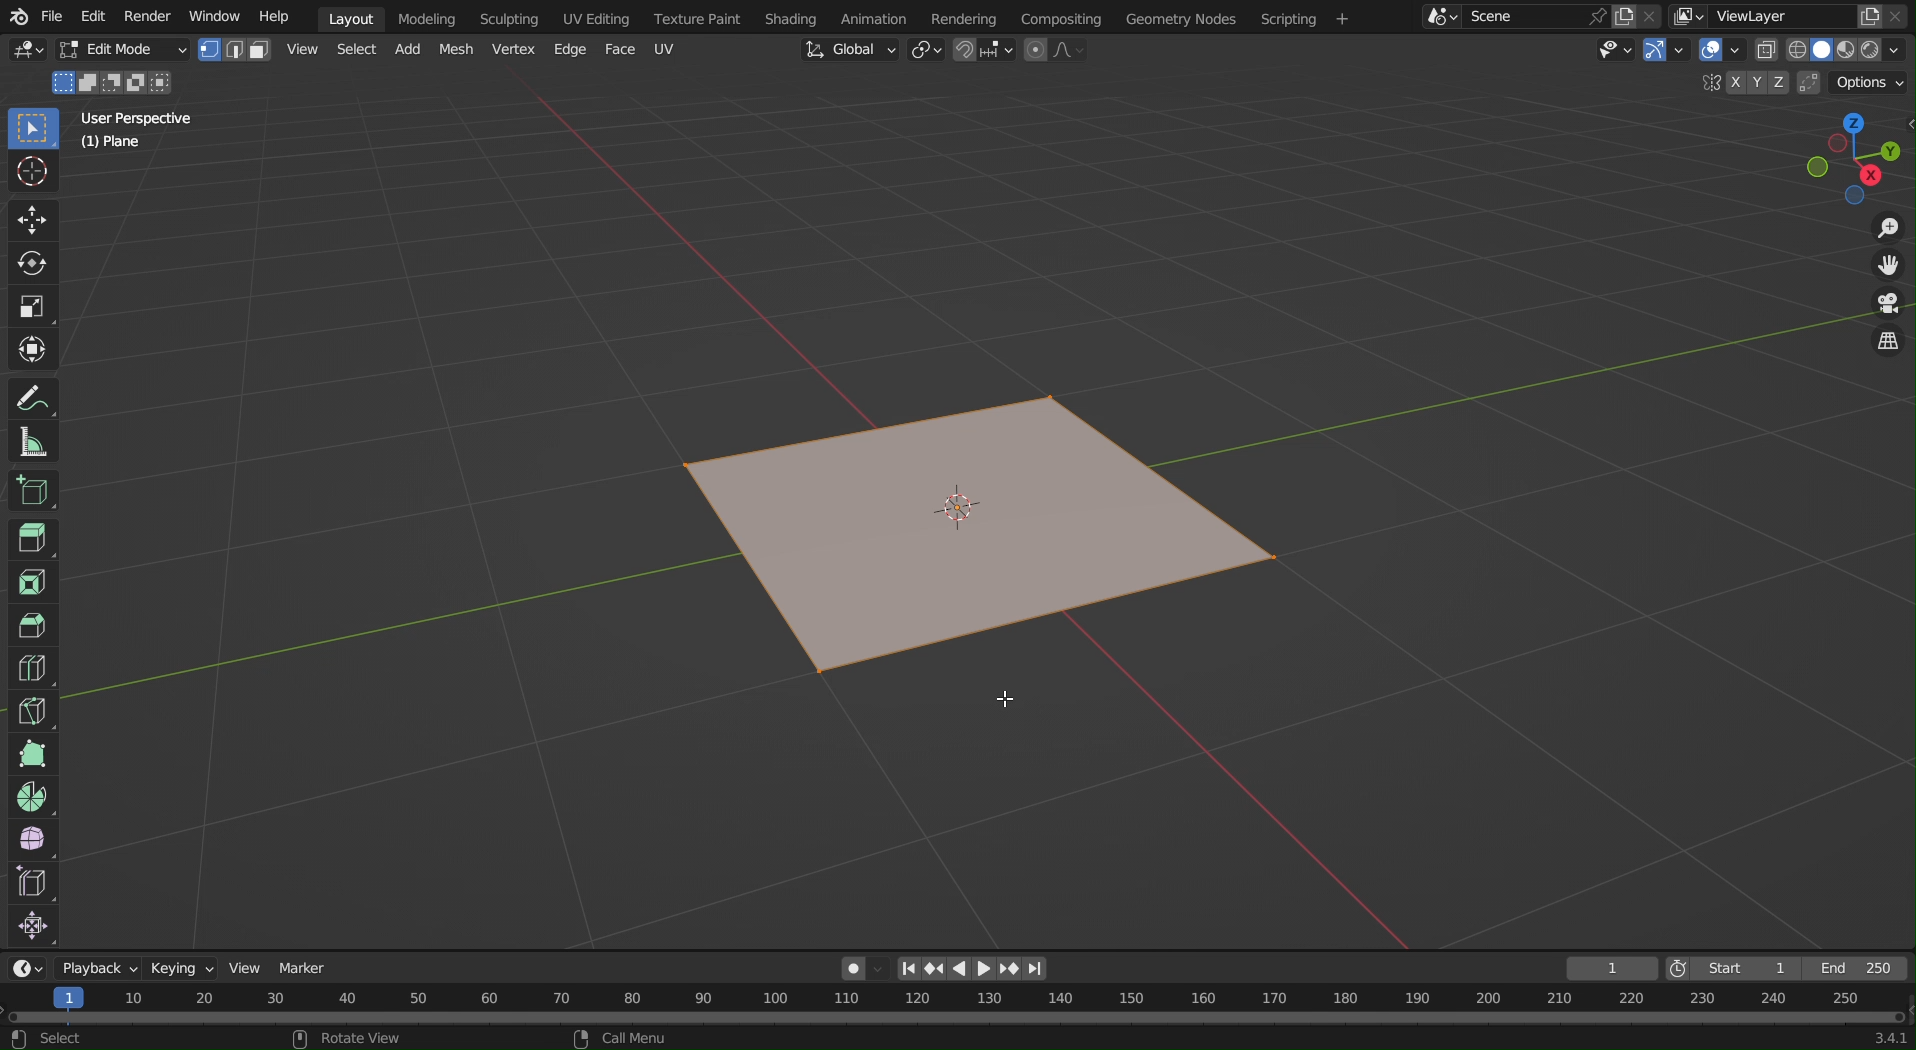 The width and height of the screenshot is (1916, 1050). Describe the element at coordinates (121, 51) in the screenshot. I see `Edit Mode` at that location.